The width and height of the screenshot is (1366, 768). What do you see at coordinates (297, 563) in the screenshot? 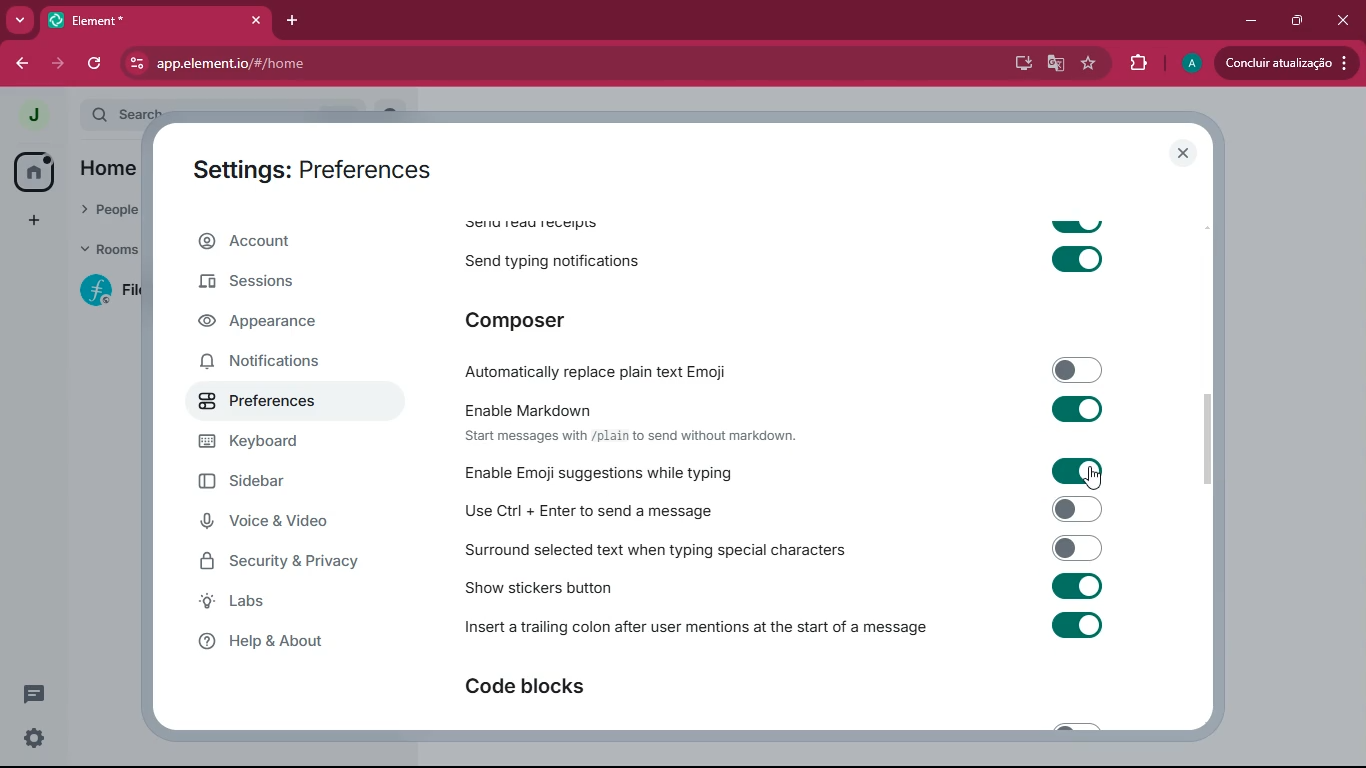
I see `security` at bounding box center [297, 563].